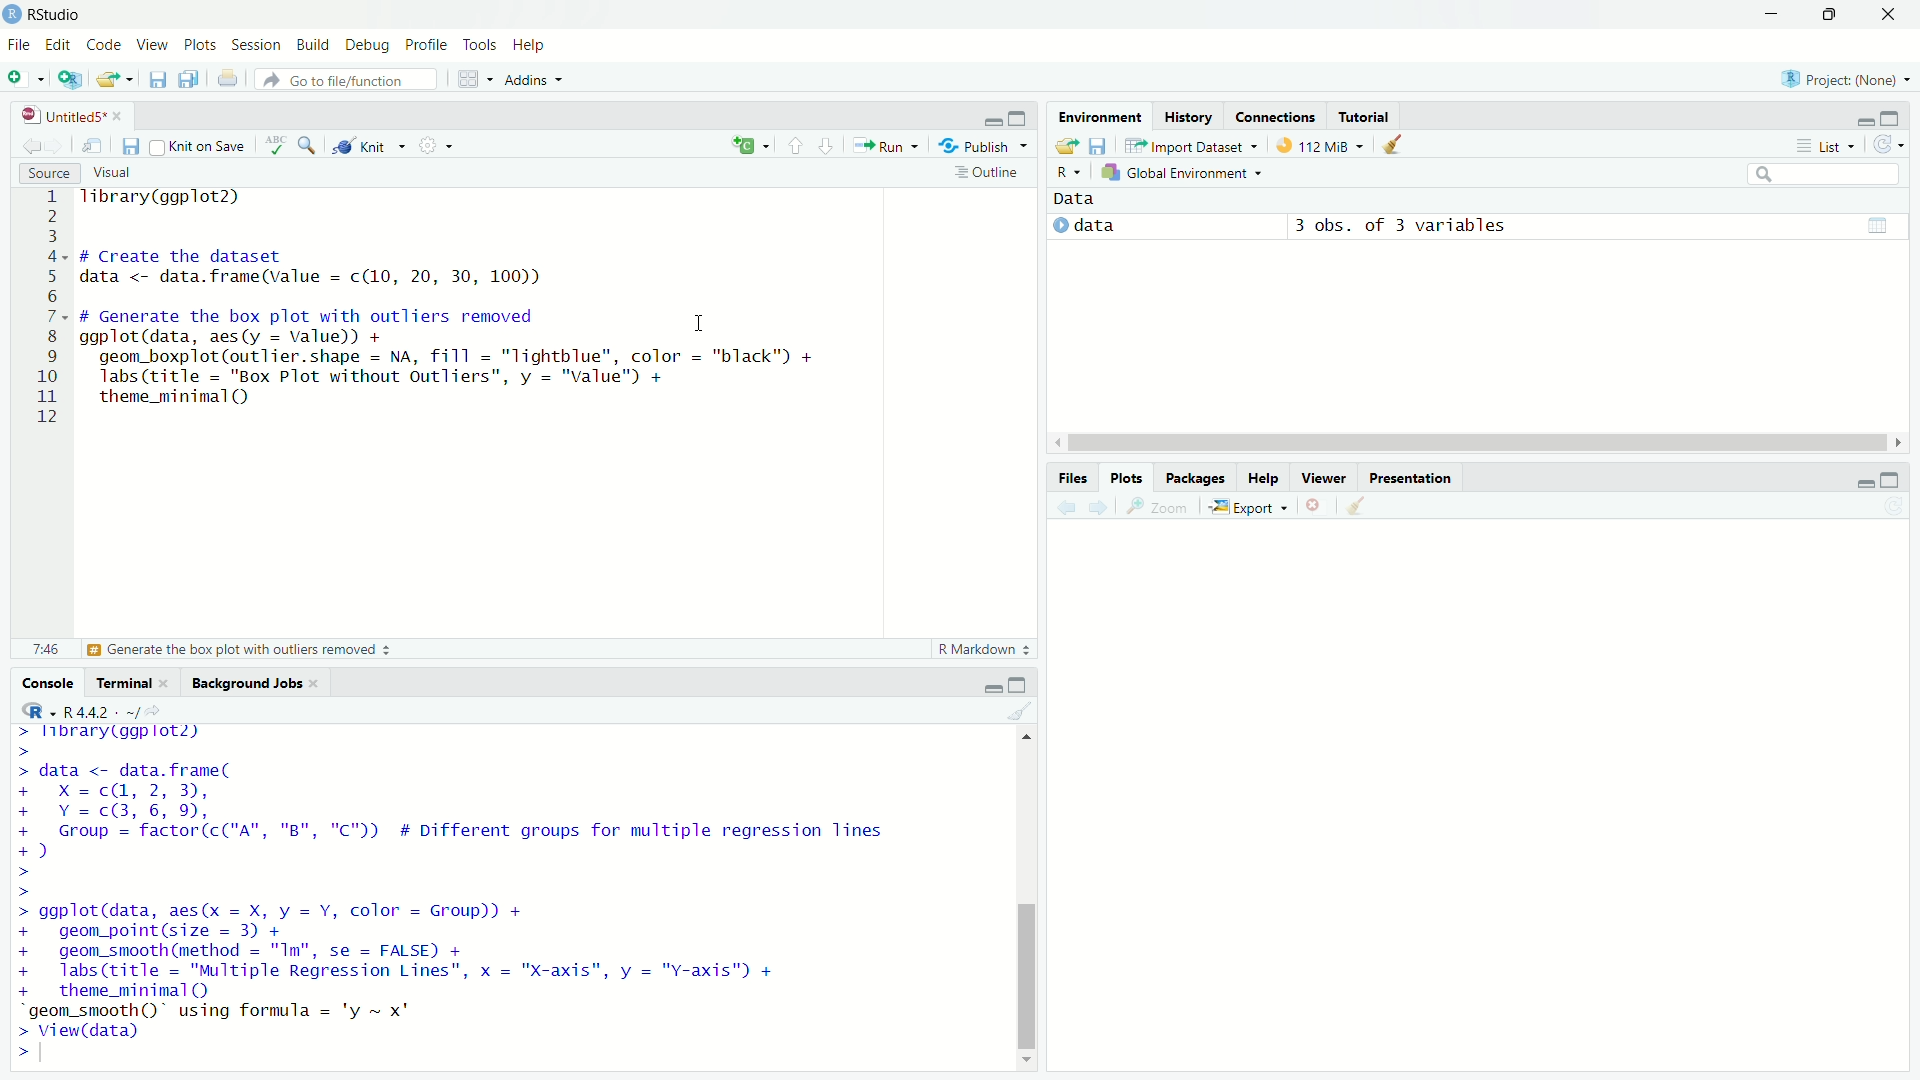  What do you see at coordinates (1888, 120) in the screenshot?
I see `maximise` at bounding box center [1888, 120].